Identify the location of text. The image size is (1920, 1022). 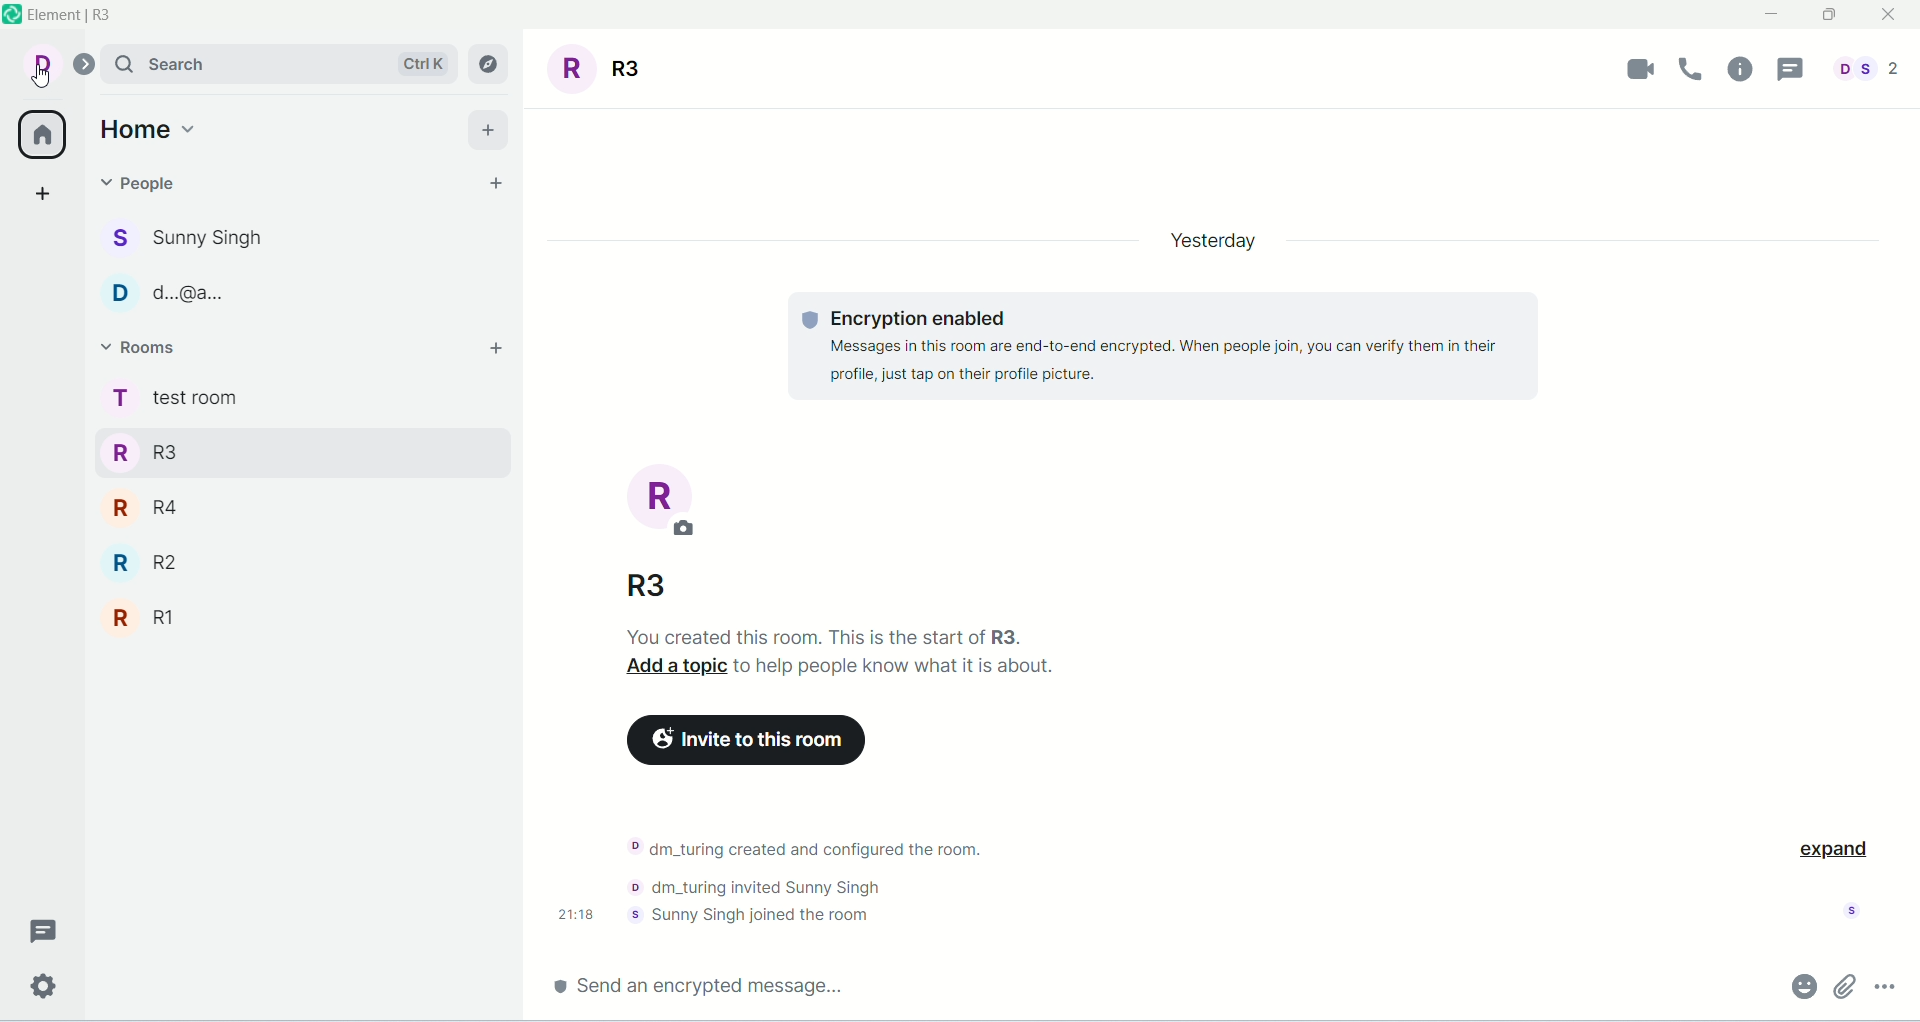
(850, 655).